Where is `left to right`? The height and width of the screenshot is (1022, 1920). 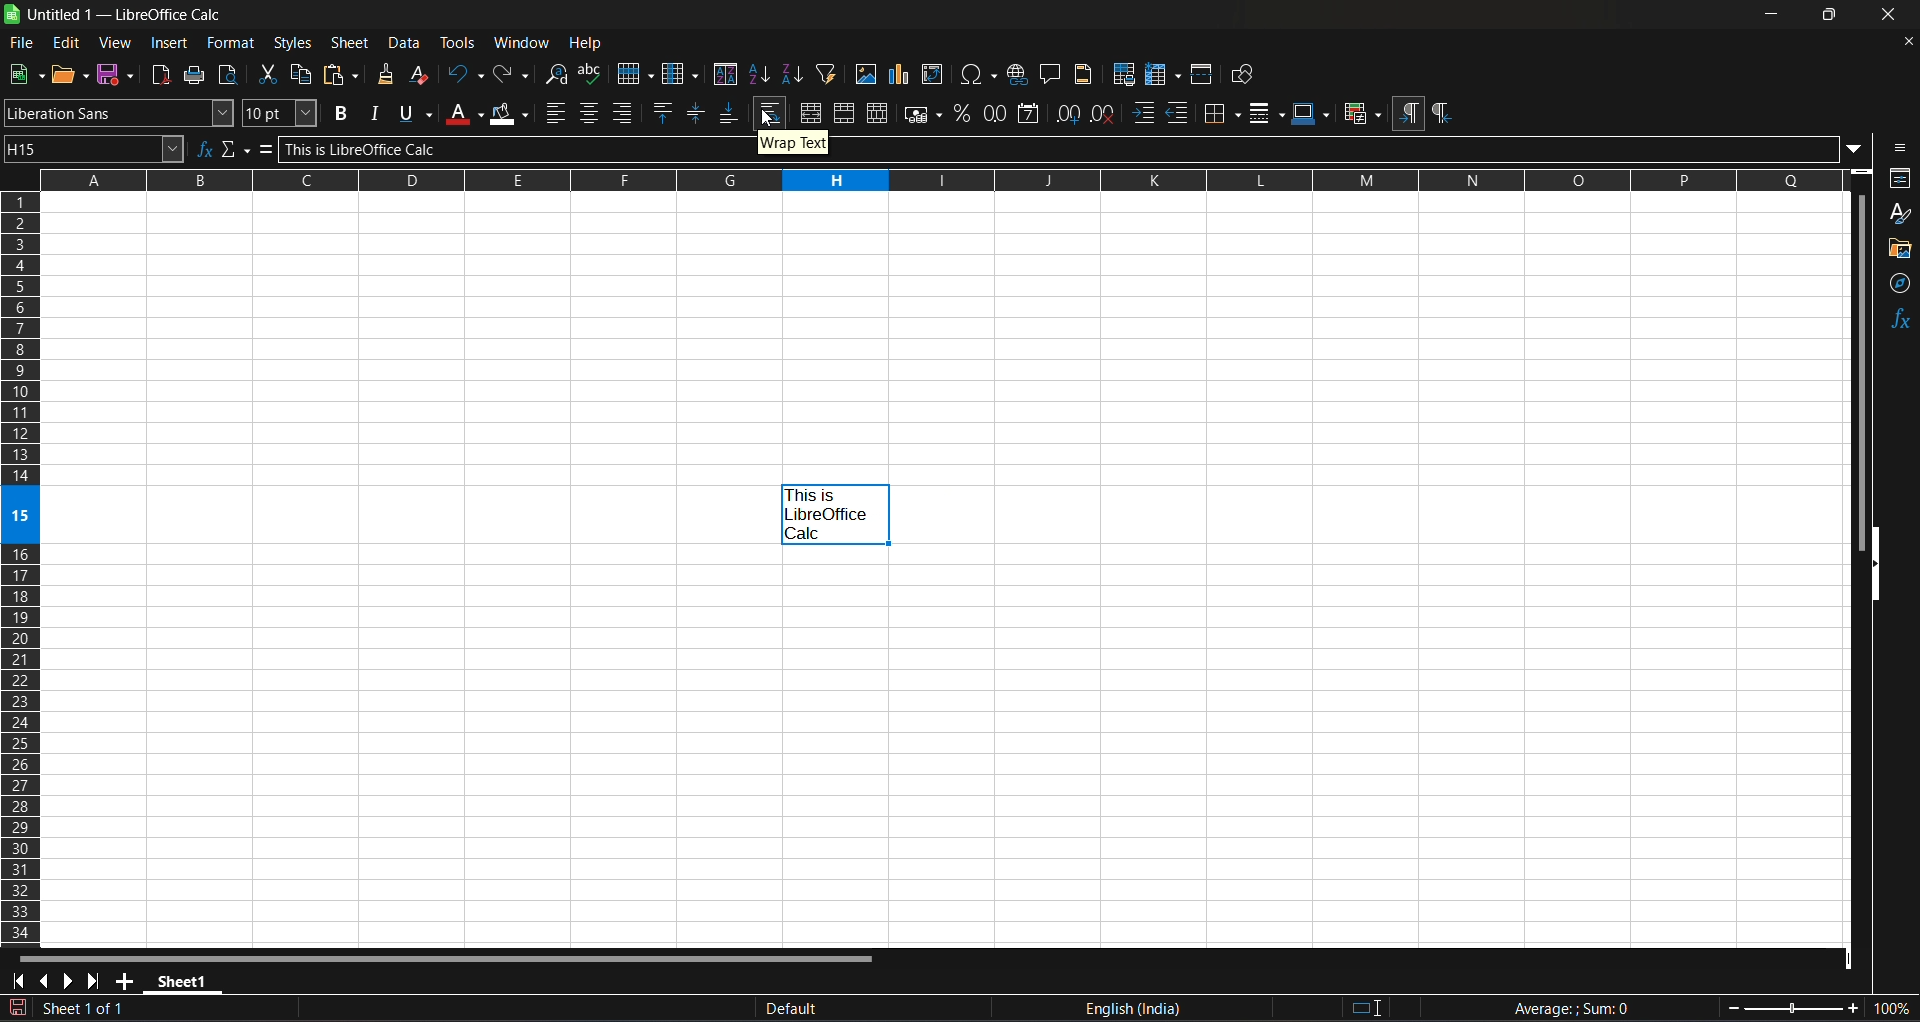
left to right is located at coordinates (1408, 114).